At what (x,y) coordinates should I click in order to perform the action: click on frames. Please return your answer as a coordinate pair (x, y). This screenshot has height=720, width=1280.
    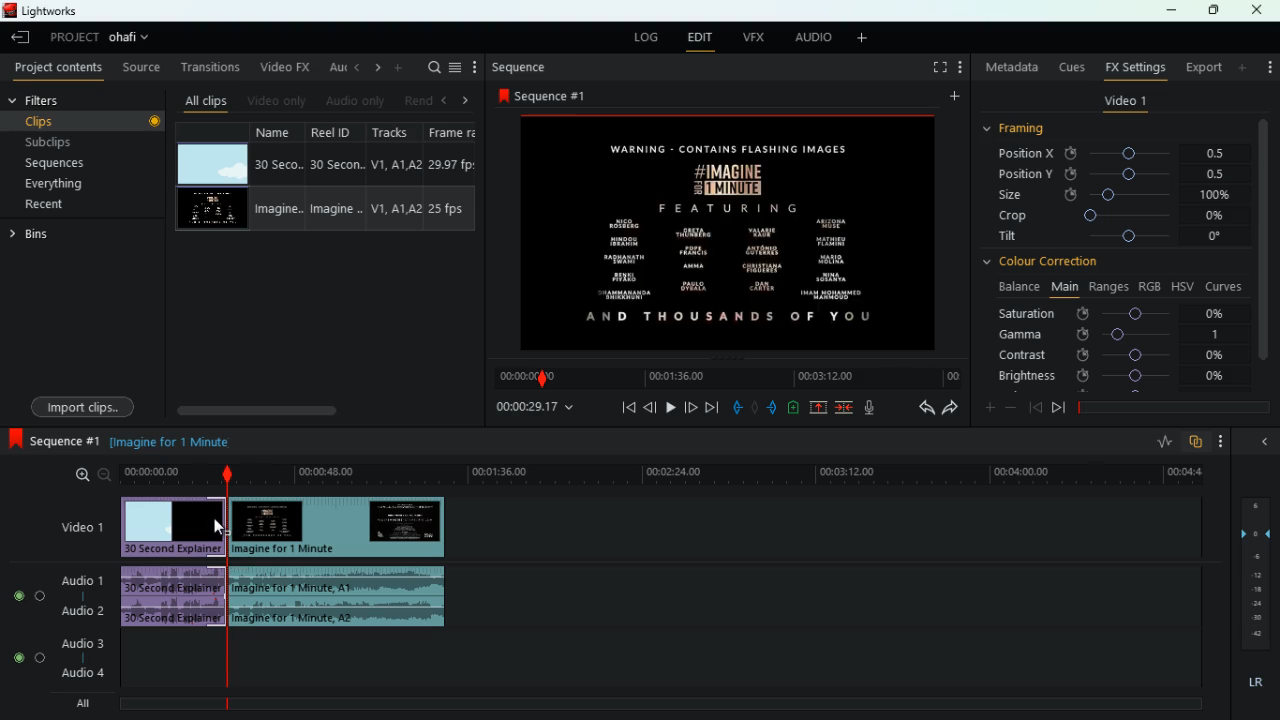
    Looking at the image, I should click on (1253, 574).